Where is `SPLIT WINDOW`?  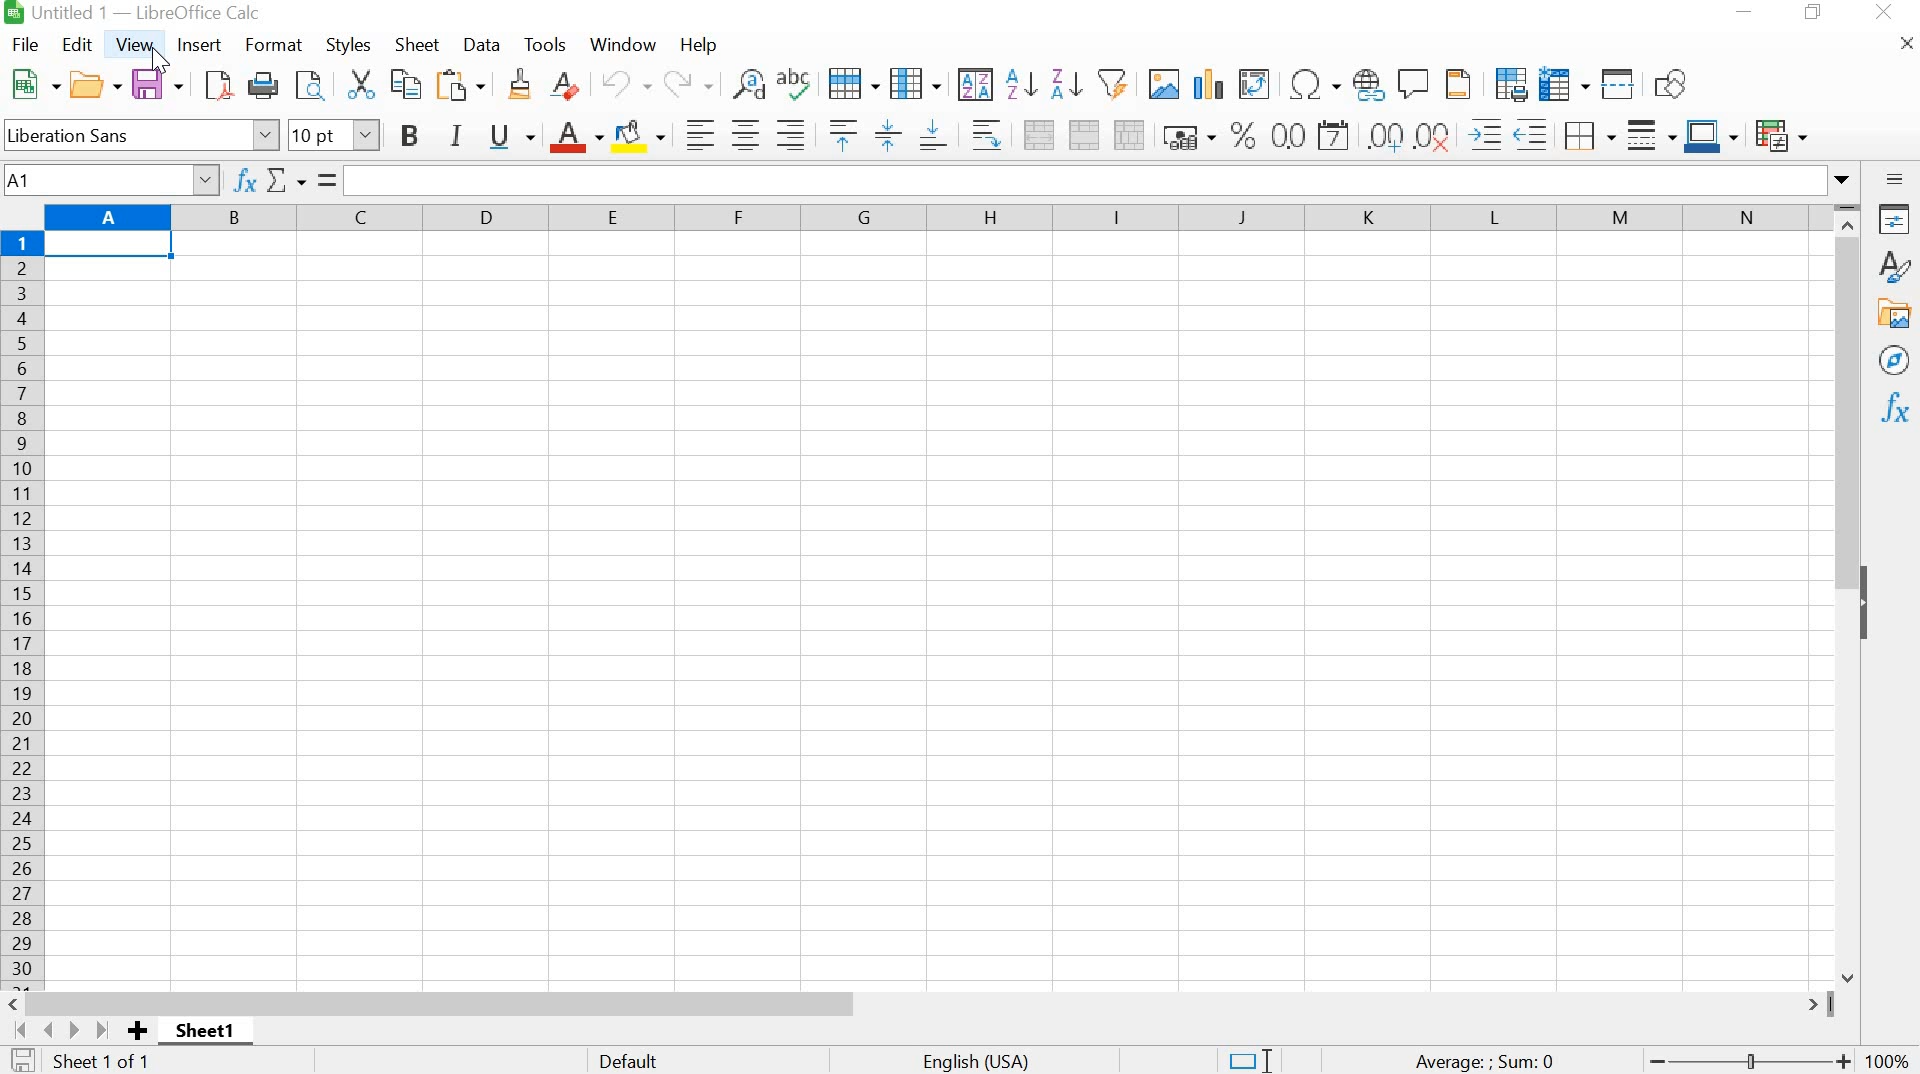 SPLIT WINDOW is located at coordinates (1616, 83).